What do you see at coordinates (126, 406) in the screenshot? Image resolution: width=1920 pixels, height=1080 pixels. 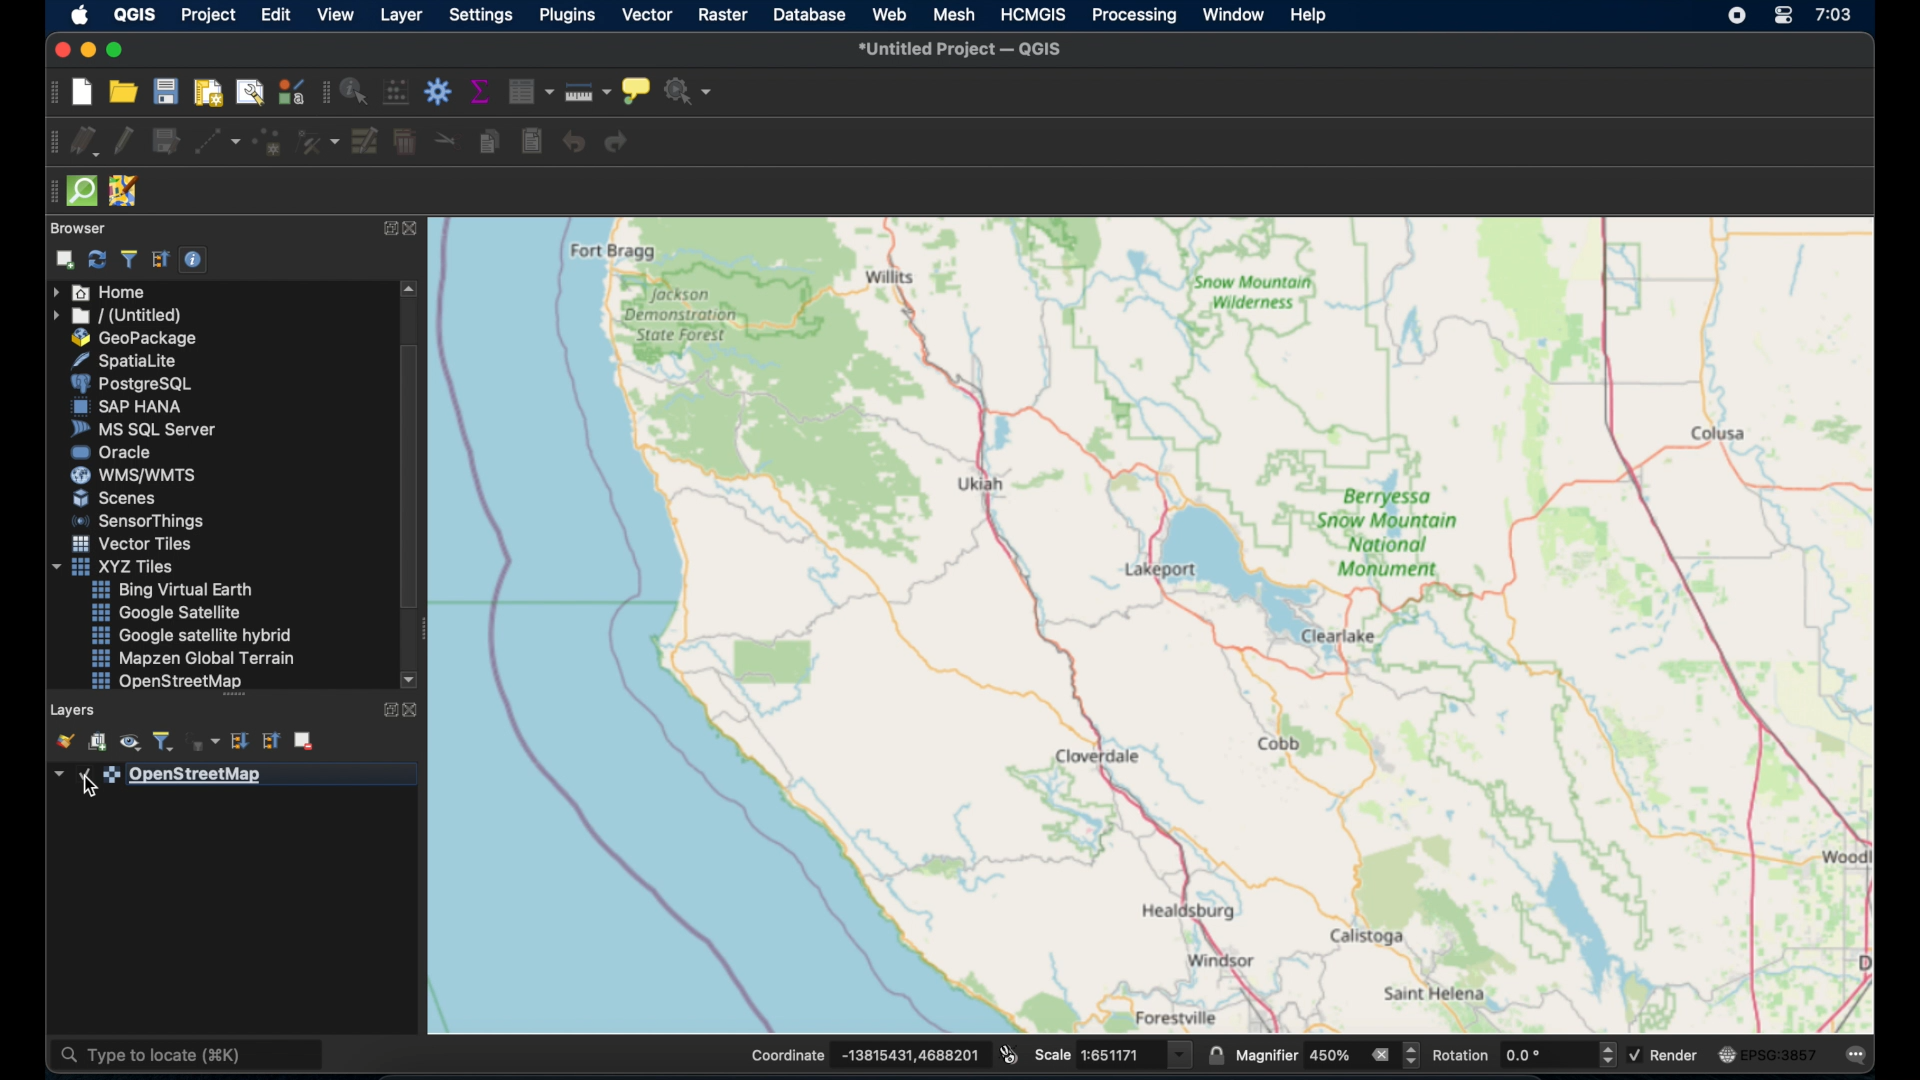 I see `sap hana` at bounding box center [126, 406].